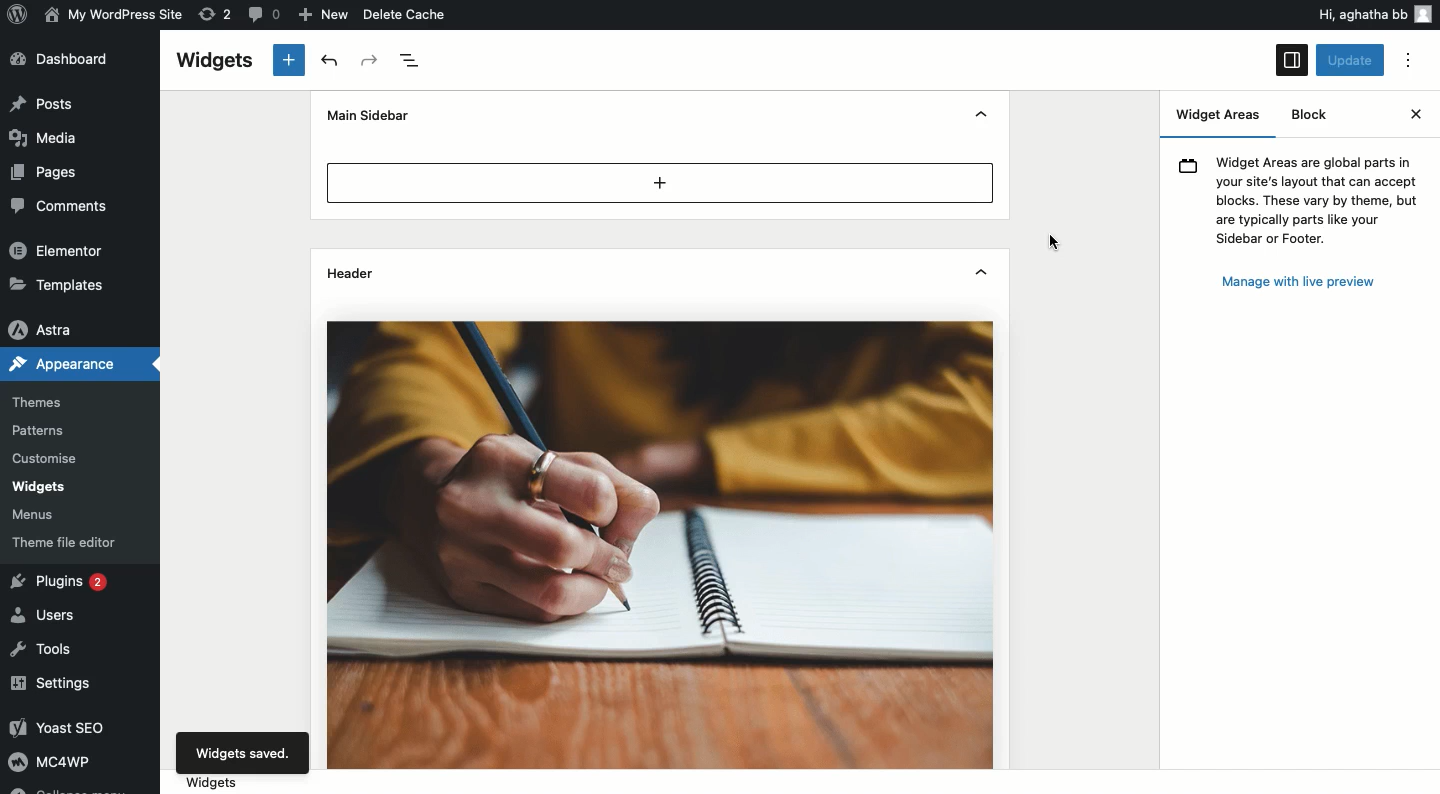 This screenshot has width=1440, height=794. Describe the element at coordinates (406, 14) in the screenshot. I see `Delete cache` at that location.